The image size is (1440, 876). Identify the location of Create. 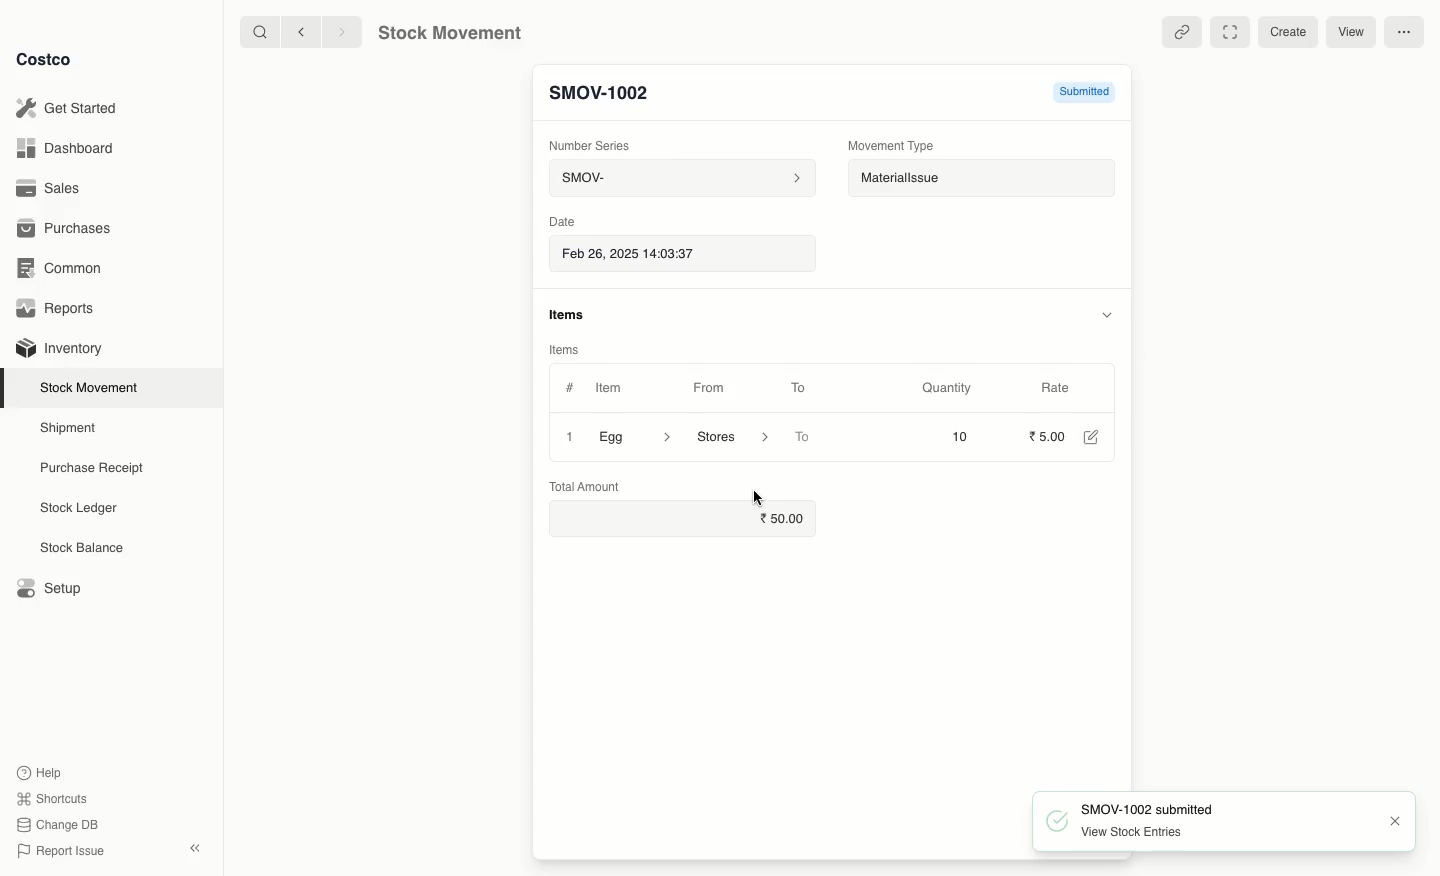
(1287, 33).